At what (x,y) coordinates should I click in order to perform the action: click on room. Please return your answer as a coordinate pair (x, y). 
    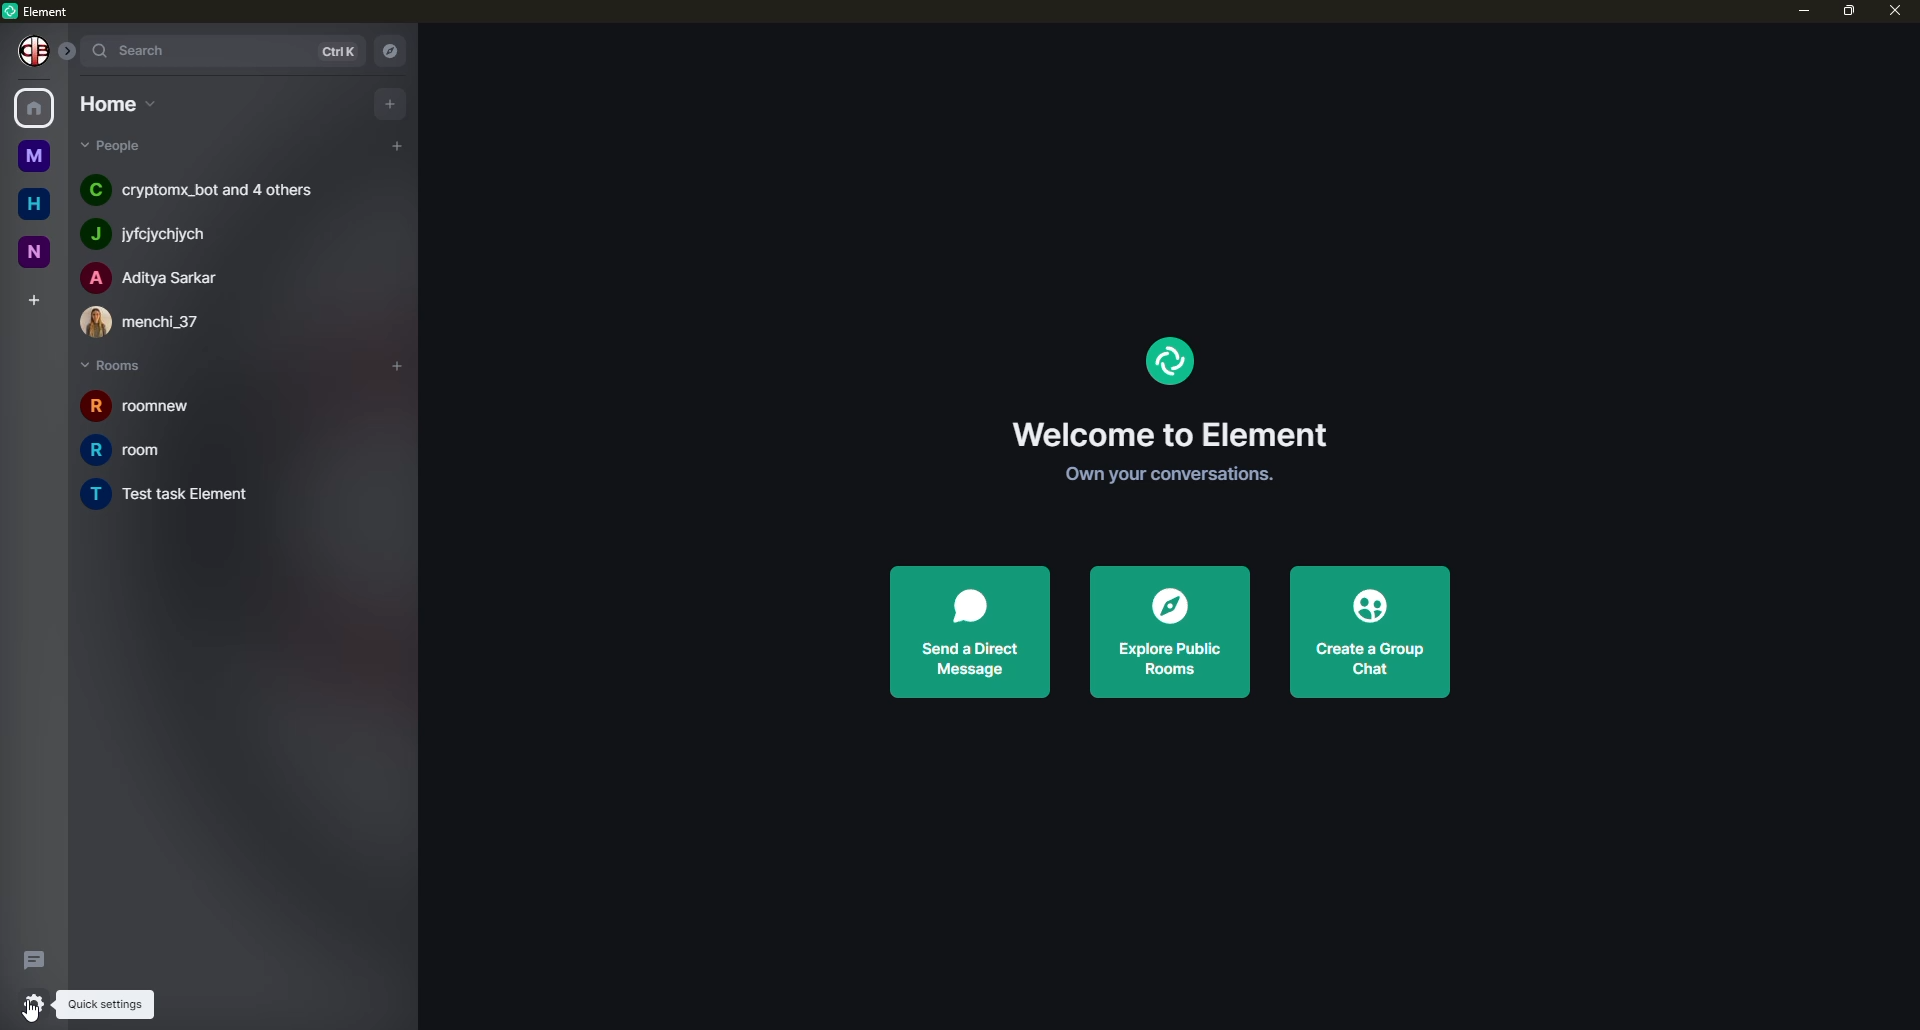
    Looking at the image, I should click on (187, 495).